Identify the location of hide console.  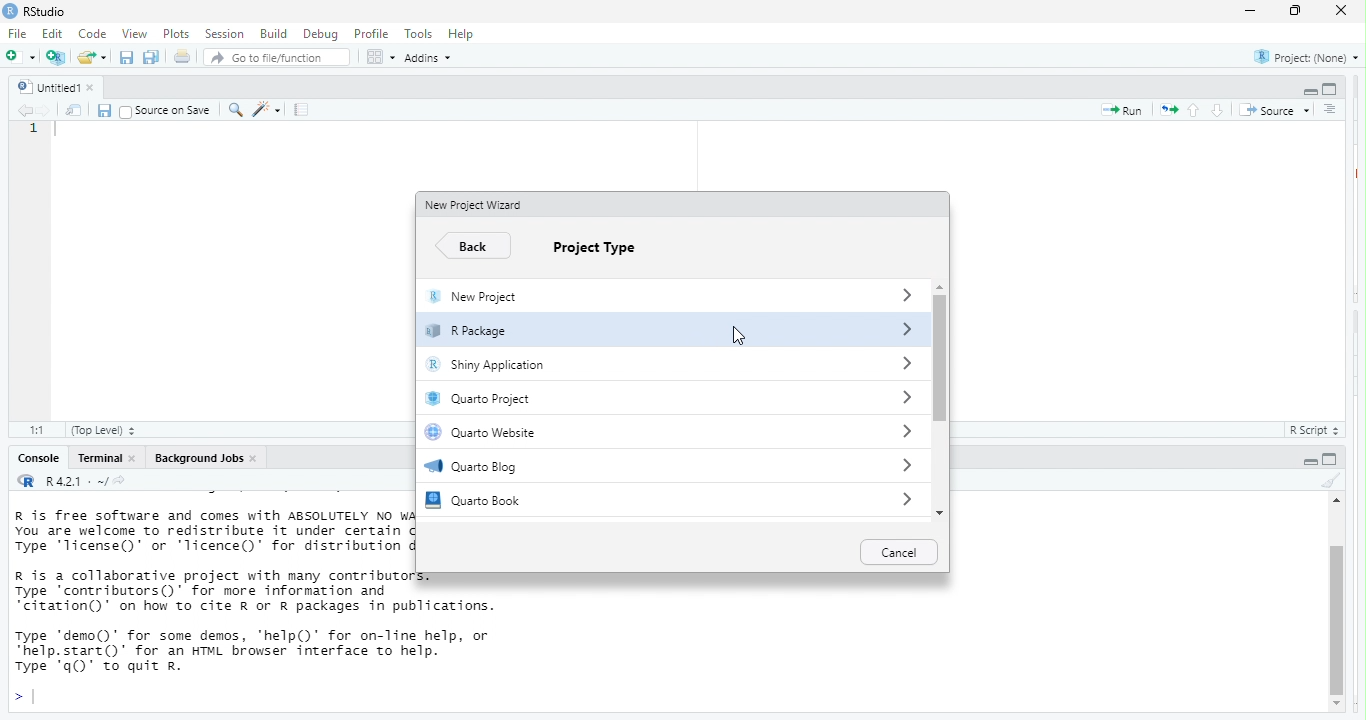
(1332, 459).